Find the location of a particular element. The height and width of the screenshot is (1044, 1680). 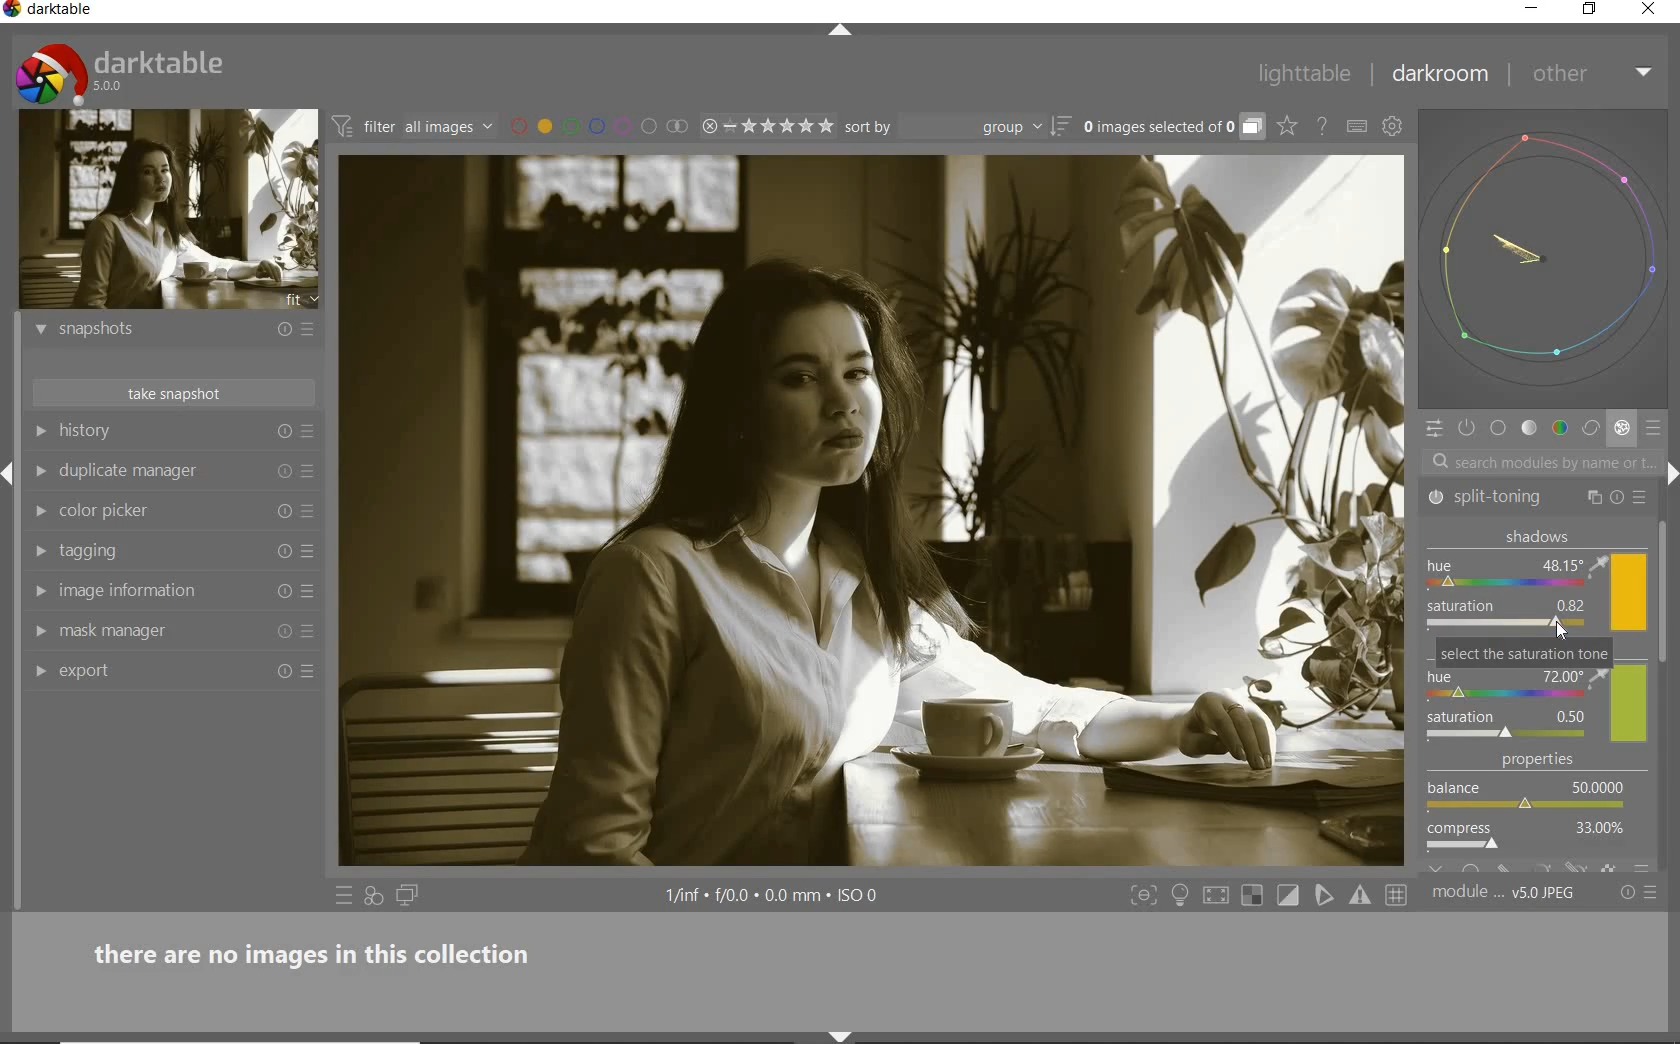

preset and preferences is located at coordinates (309, 471).